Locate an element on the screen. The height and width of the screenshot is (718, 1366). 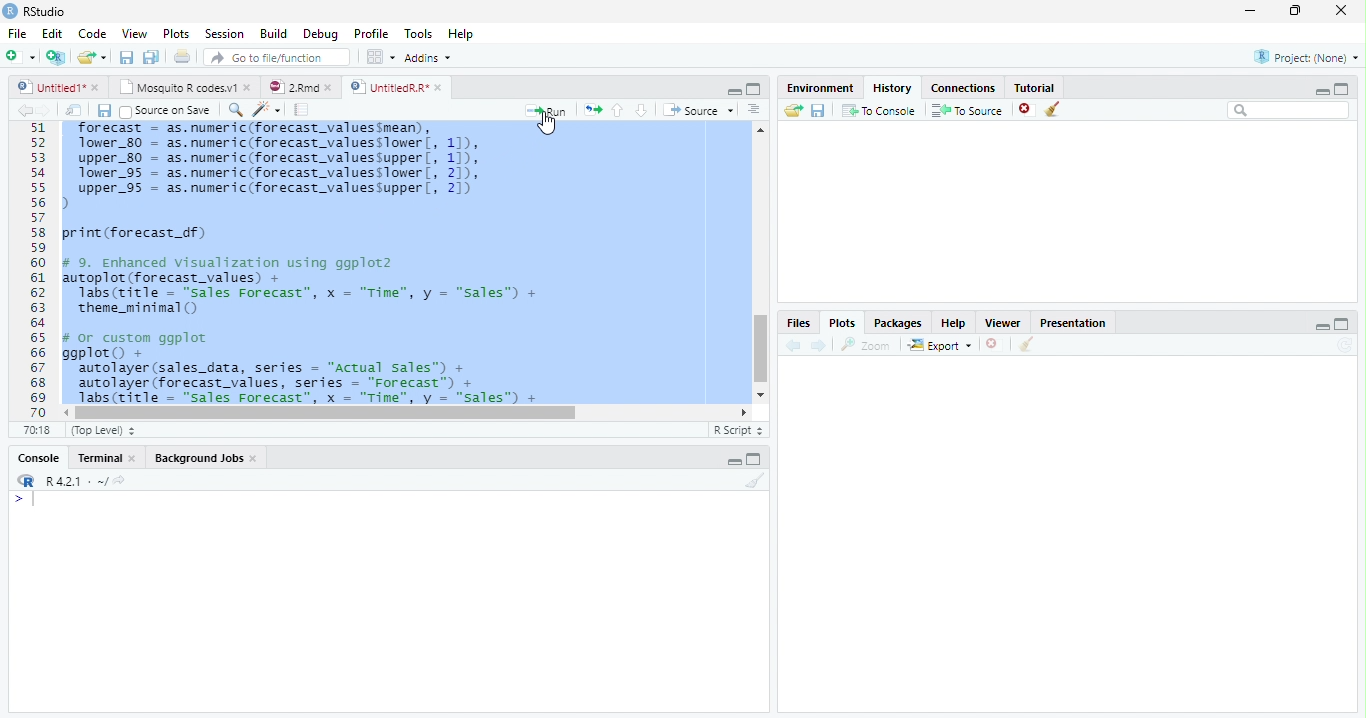
Code is located at coordinates (94, 33).